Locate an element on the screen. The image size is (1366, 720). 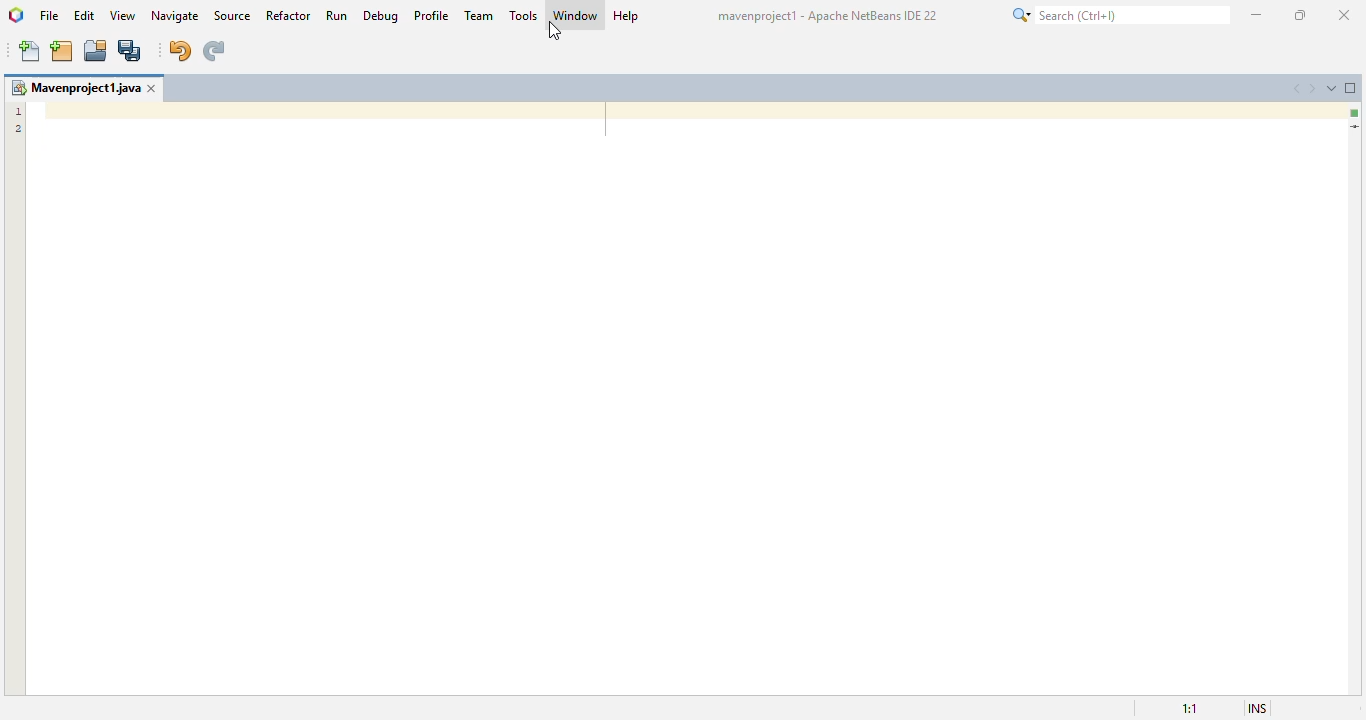
scroll documents left is located at coordinates (1297, 88).